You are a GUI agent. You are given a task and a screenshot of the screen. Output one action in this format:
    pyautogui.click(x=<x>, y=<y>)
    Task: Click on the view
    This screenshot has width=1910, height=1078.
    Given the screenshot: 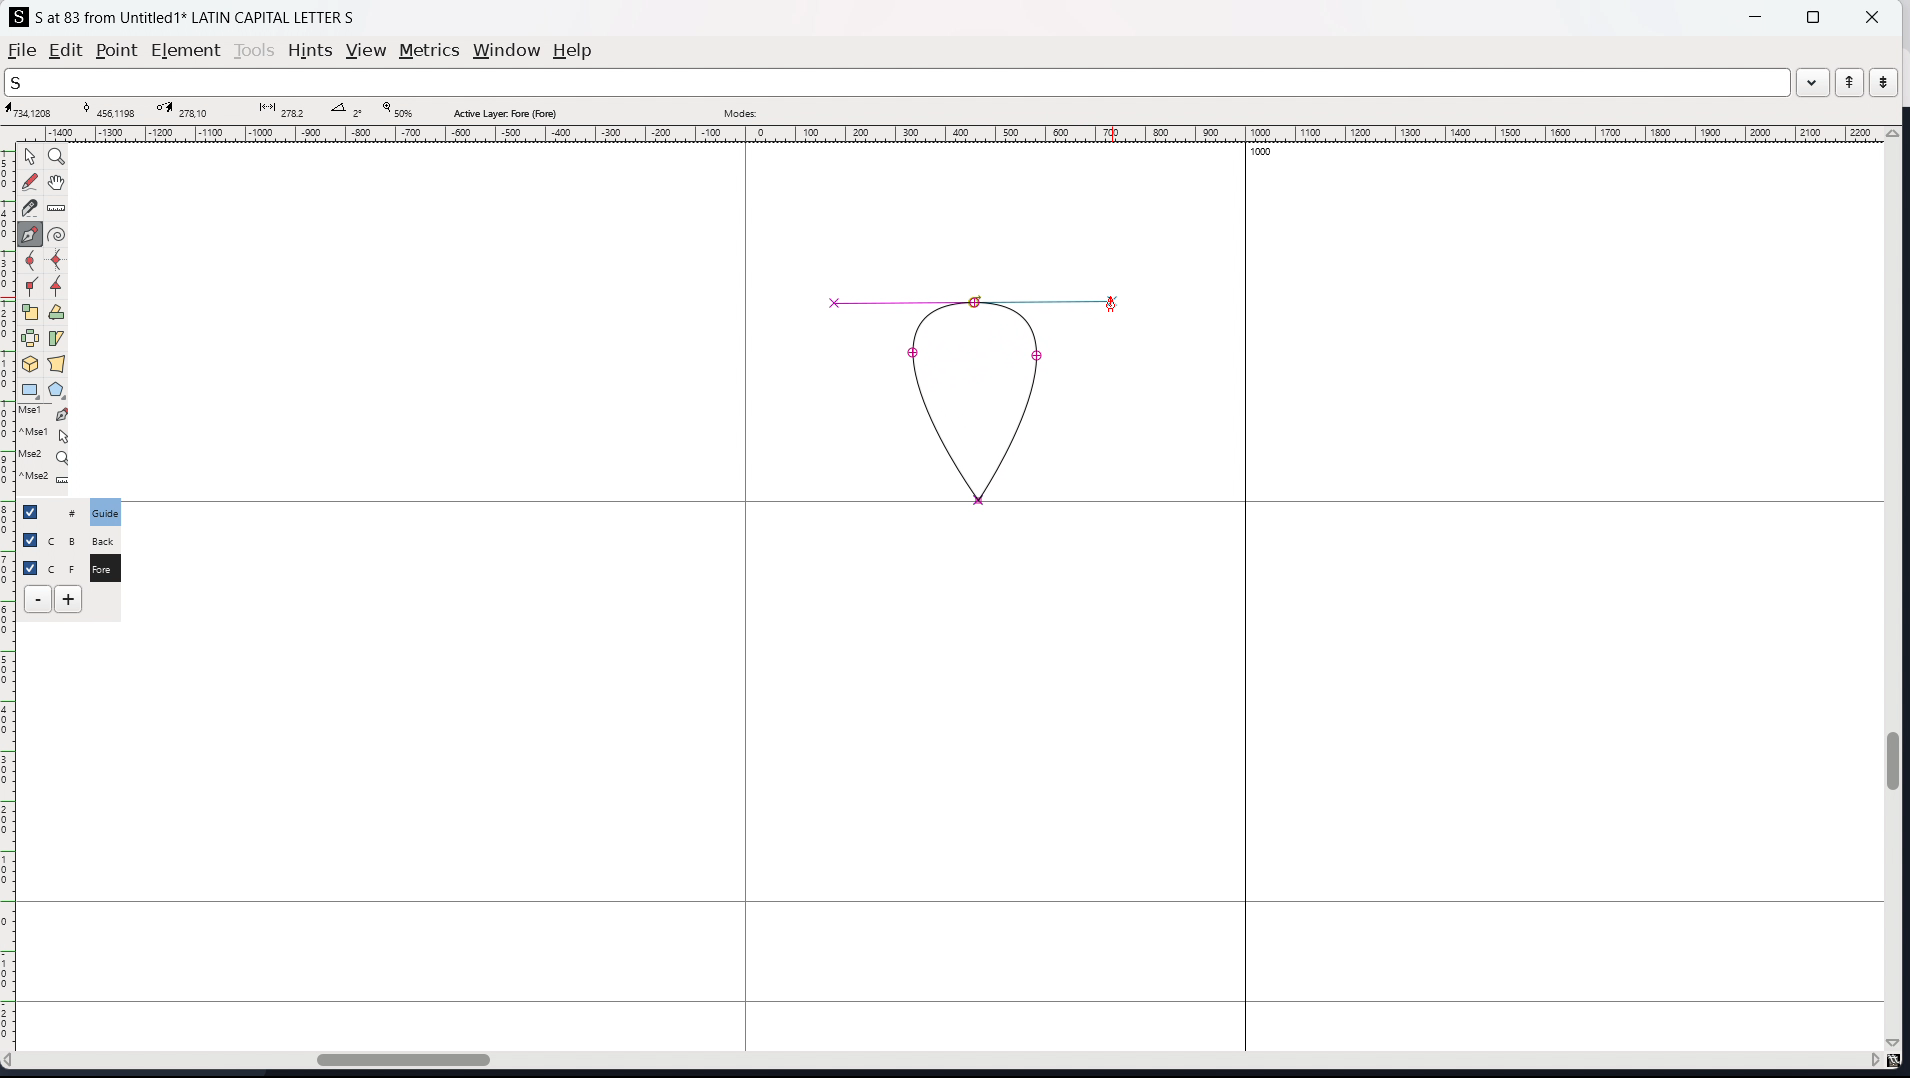 What is the action you would take?
    pyautogui.click(x=366, y=51)
    